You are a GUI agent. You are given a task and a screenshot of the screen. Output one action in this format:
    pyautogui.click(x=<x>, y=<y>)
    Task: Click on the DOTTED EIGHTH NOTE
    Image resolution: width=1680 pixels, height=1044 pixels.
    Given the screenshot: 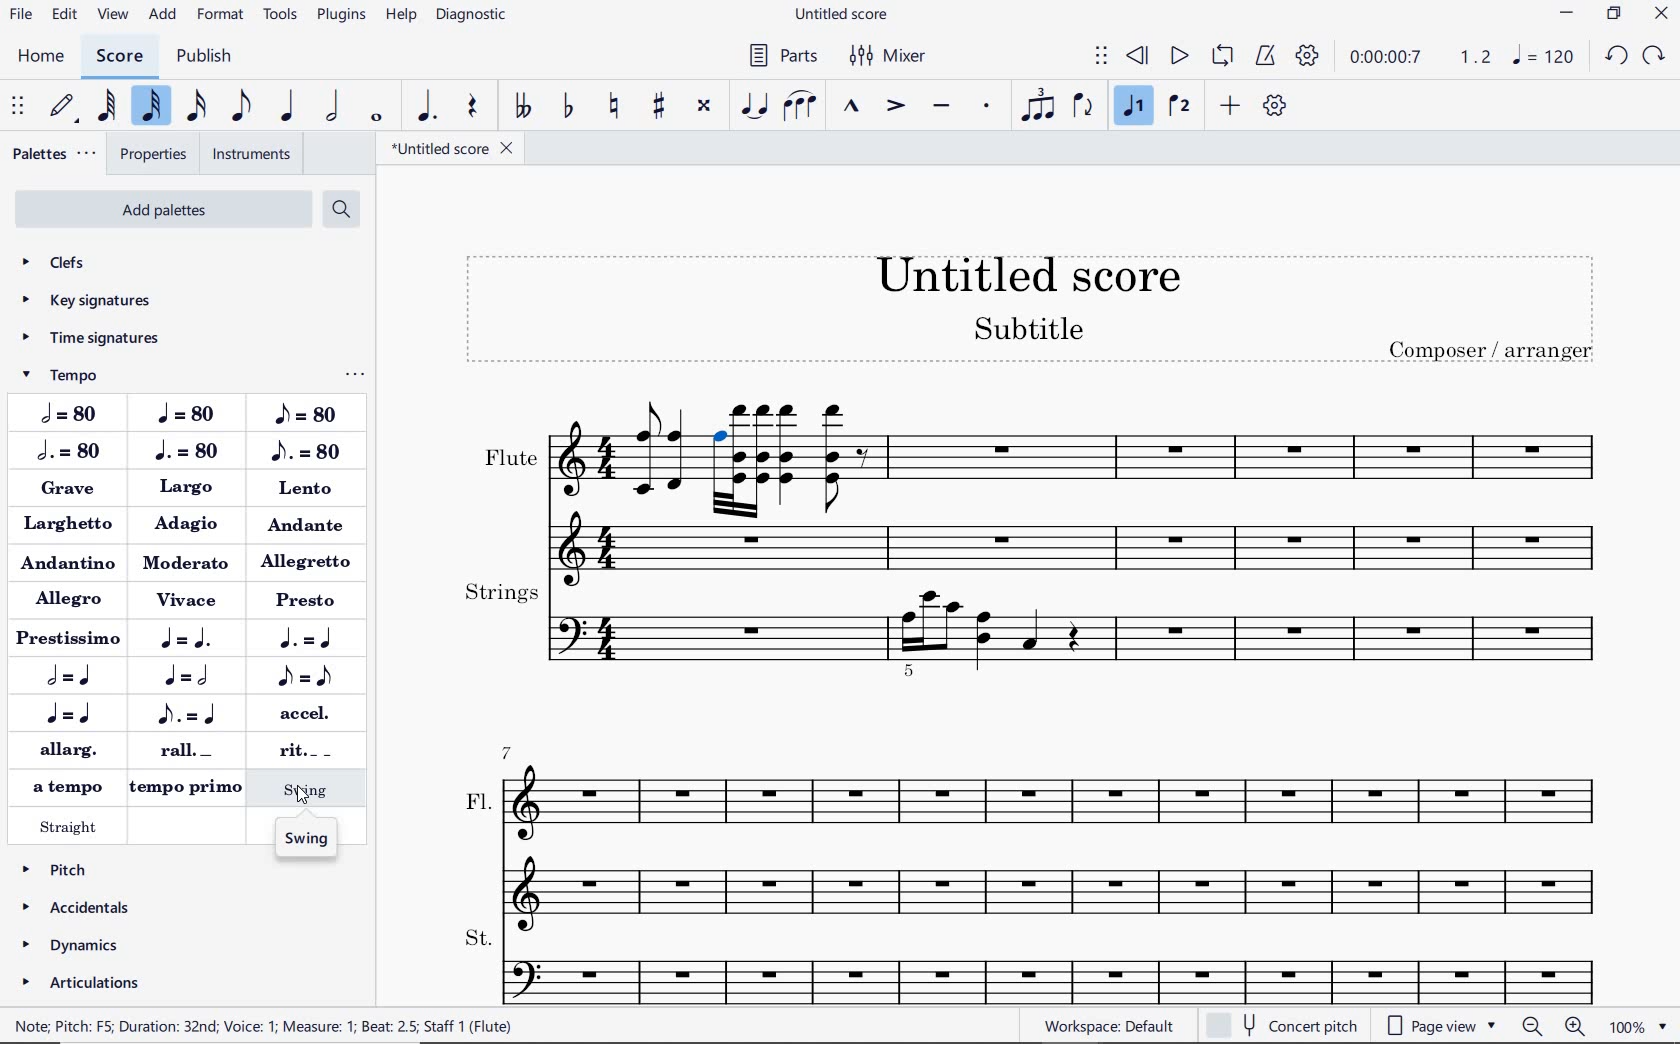 What is the action you would take?
    pyautogui.click(x=306, y=449)
    